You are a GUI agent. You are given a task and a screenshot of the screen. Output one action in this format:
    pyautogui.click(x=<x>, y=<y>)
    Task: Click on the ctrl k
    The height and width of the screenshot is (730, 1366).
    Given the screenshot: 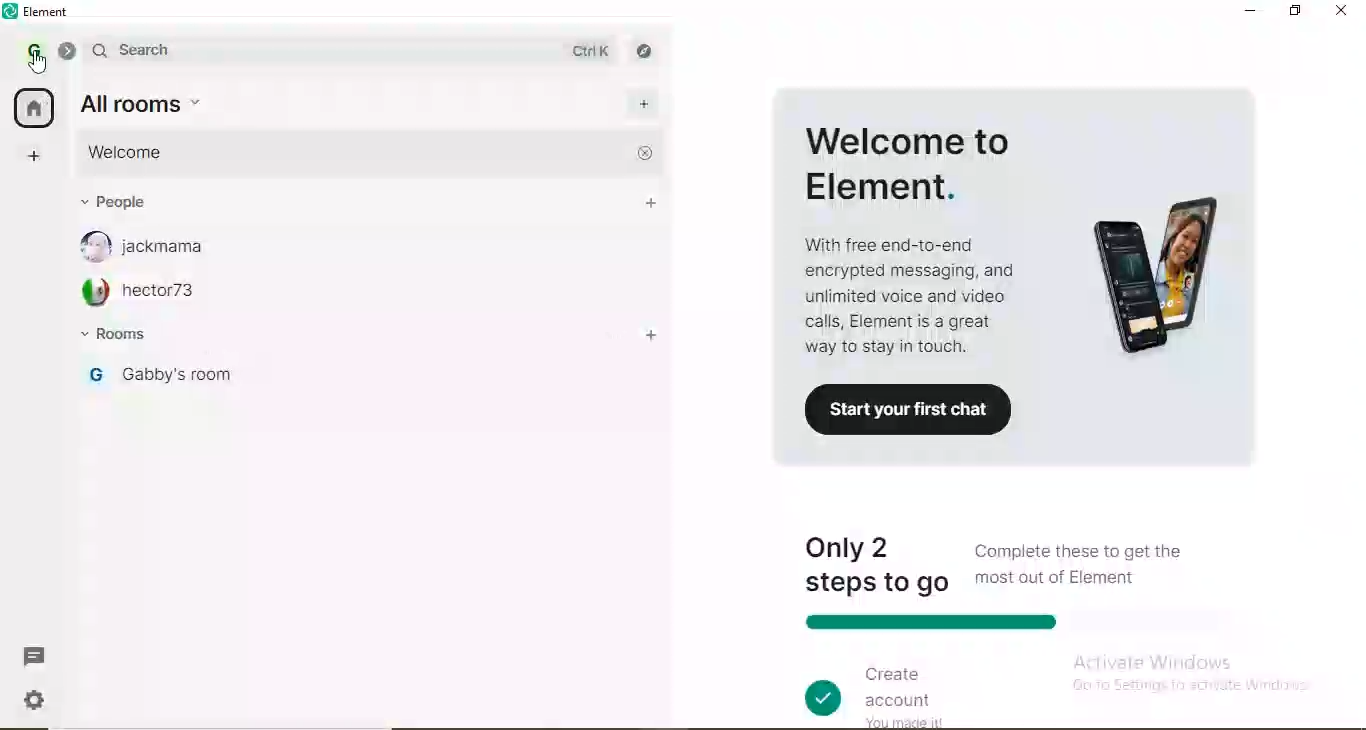 What is the action you would take?
    pyautogui.click(x=594, y=52)
    